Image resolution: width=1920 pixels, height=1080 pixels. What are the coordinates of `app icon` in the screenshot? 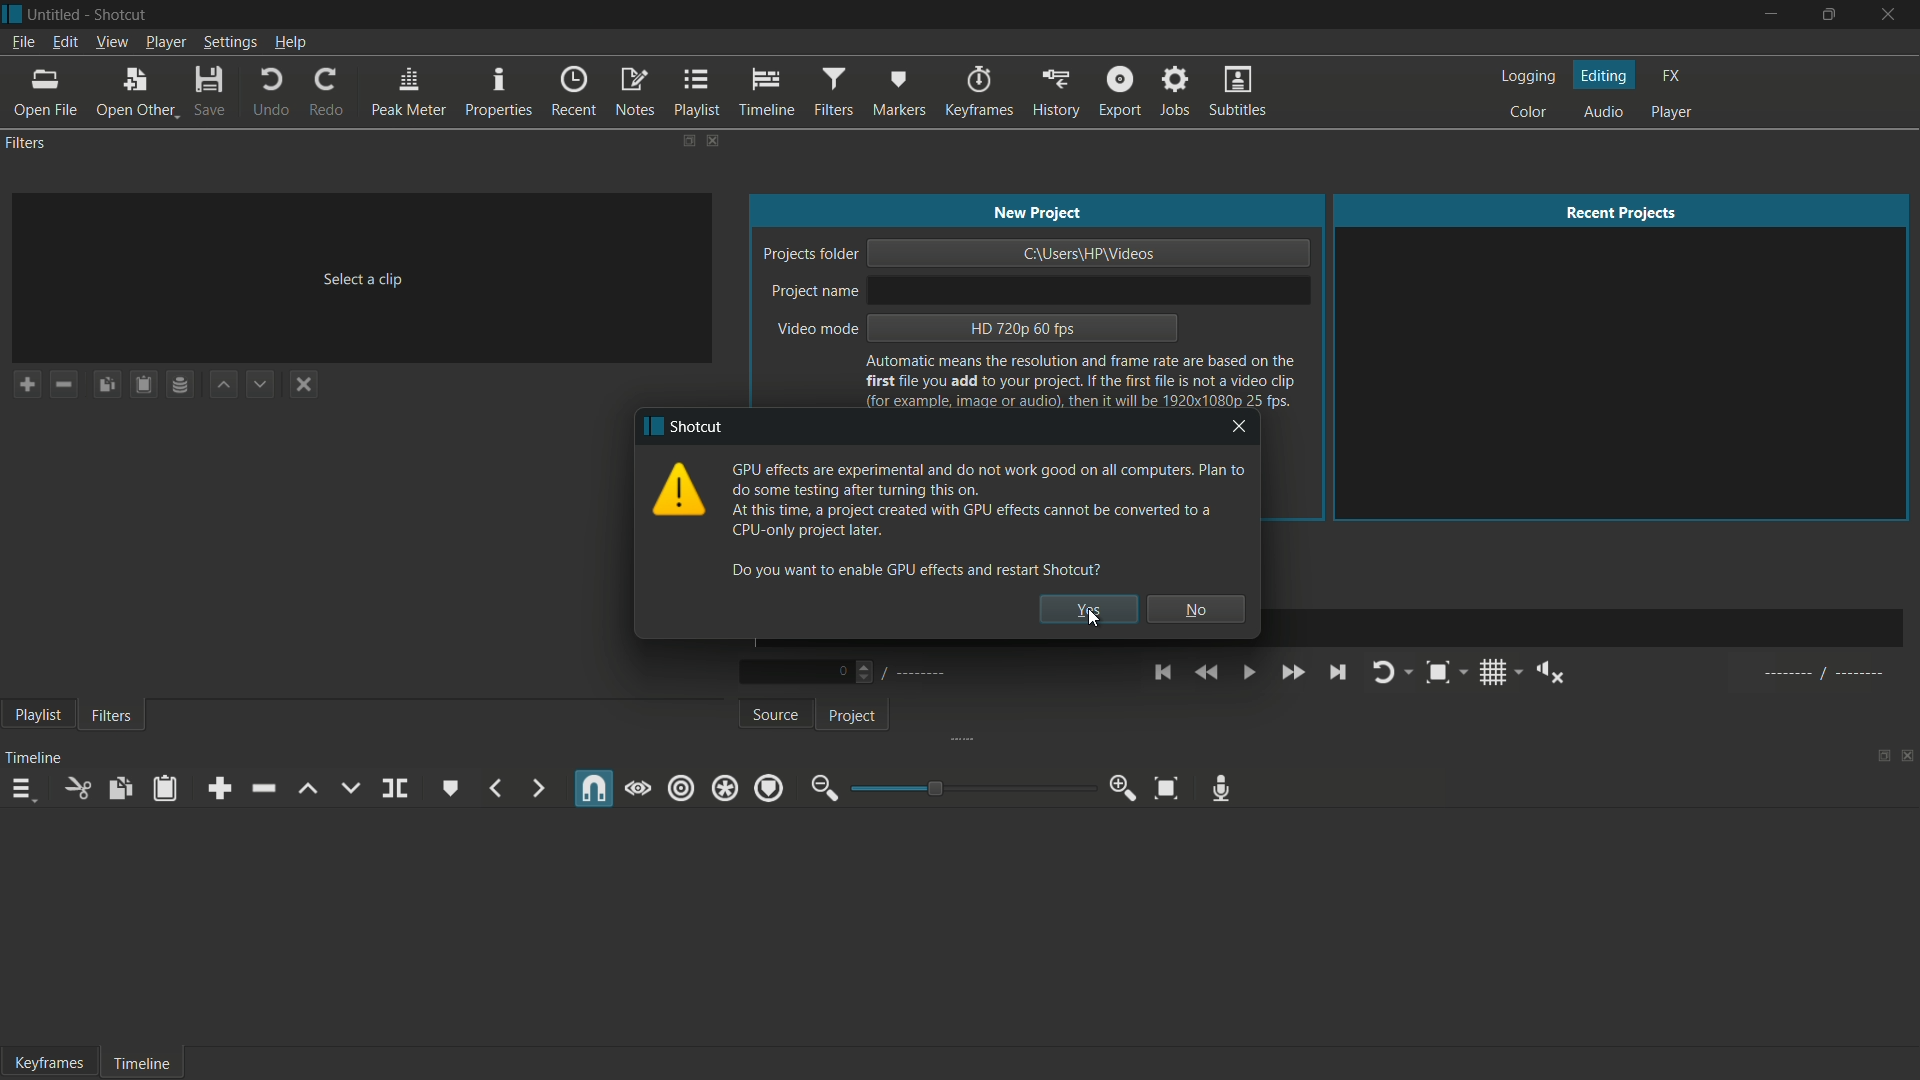 It's located at (649, 427).